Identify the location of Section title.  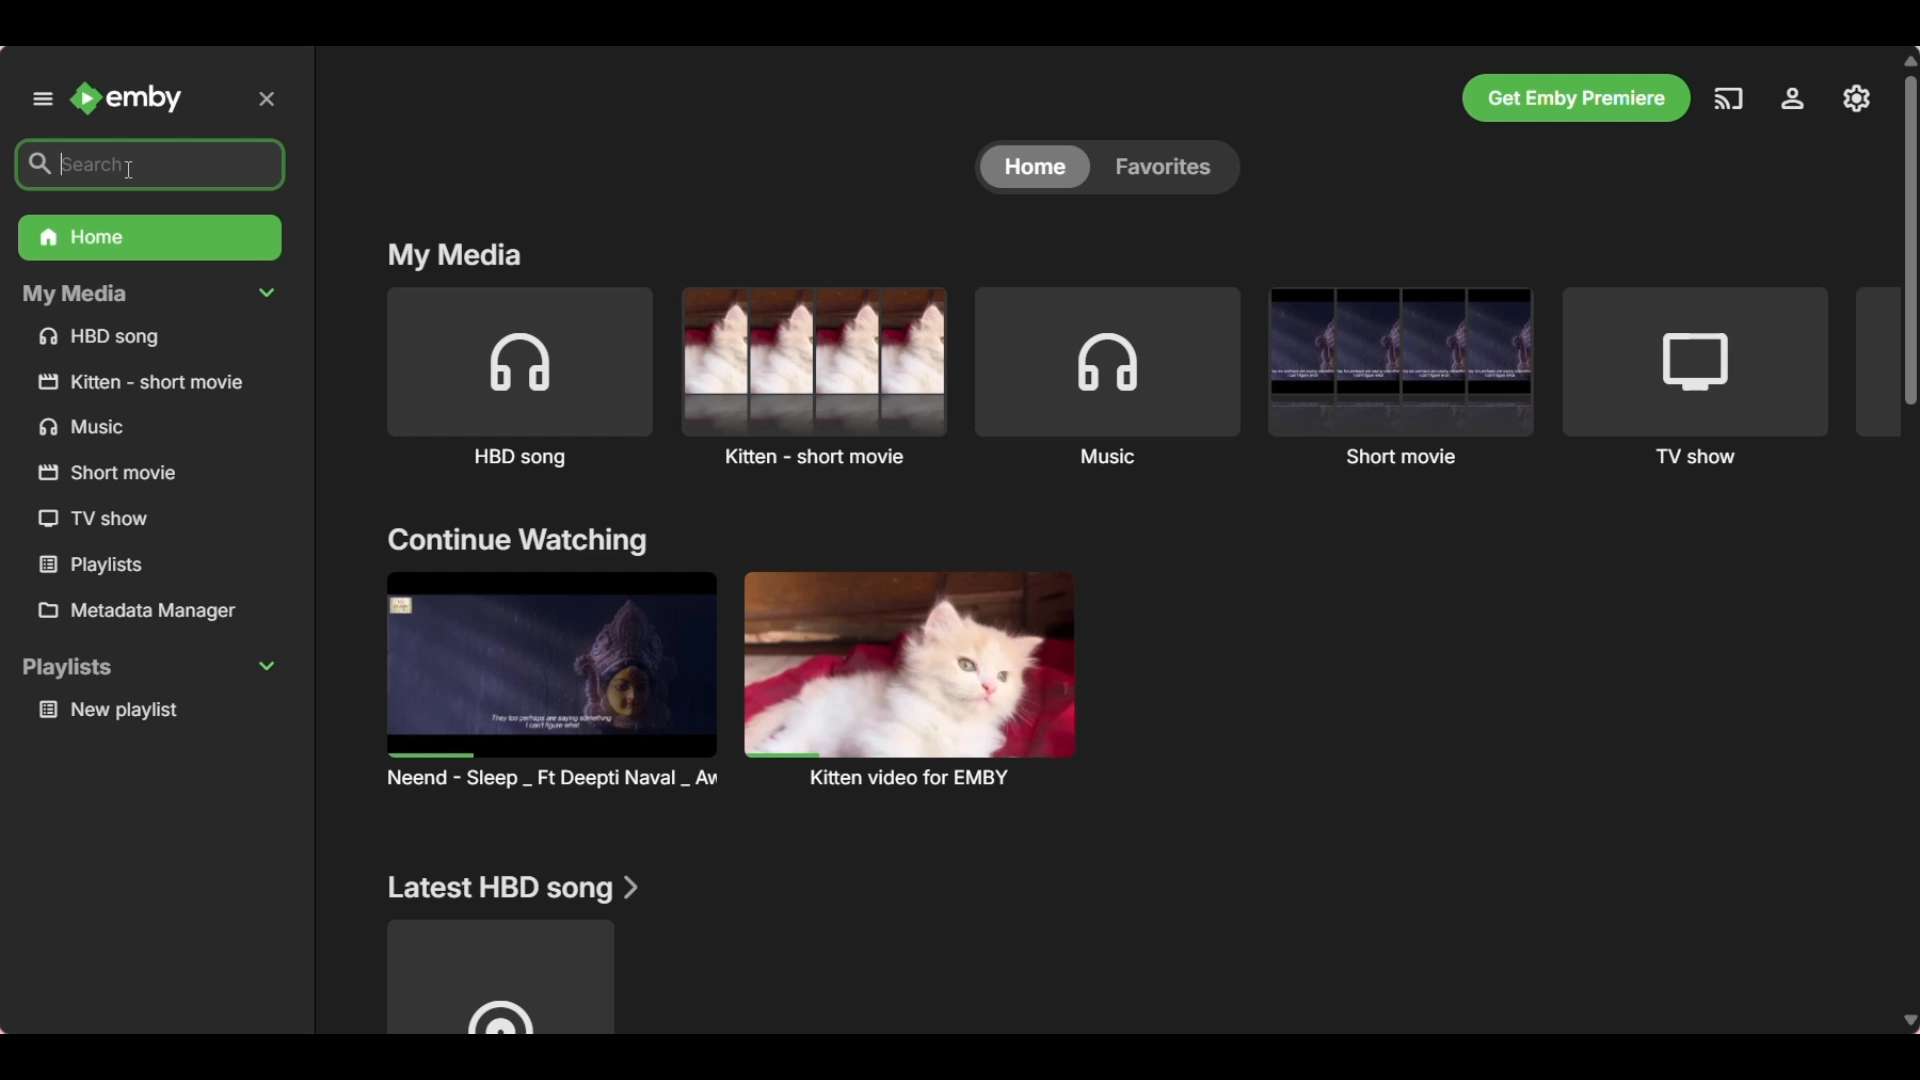
(518, 538).